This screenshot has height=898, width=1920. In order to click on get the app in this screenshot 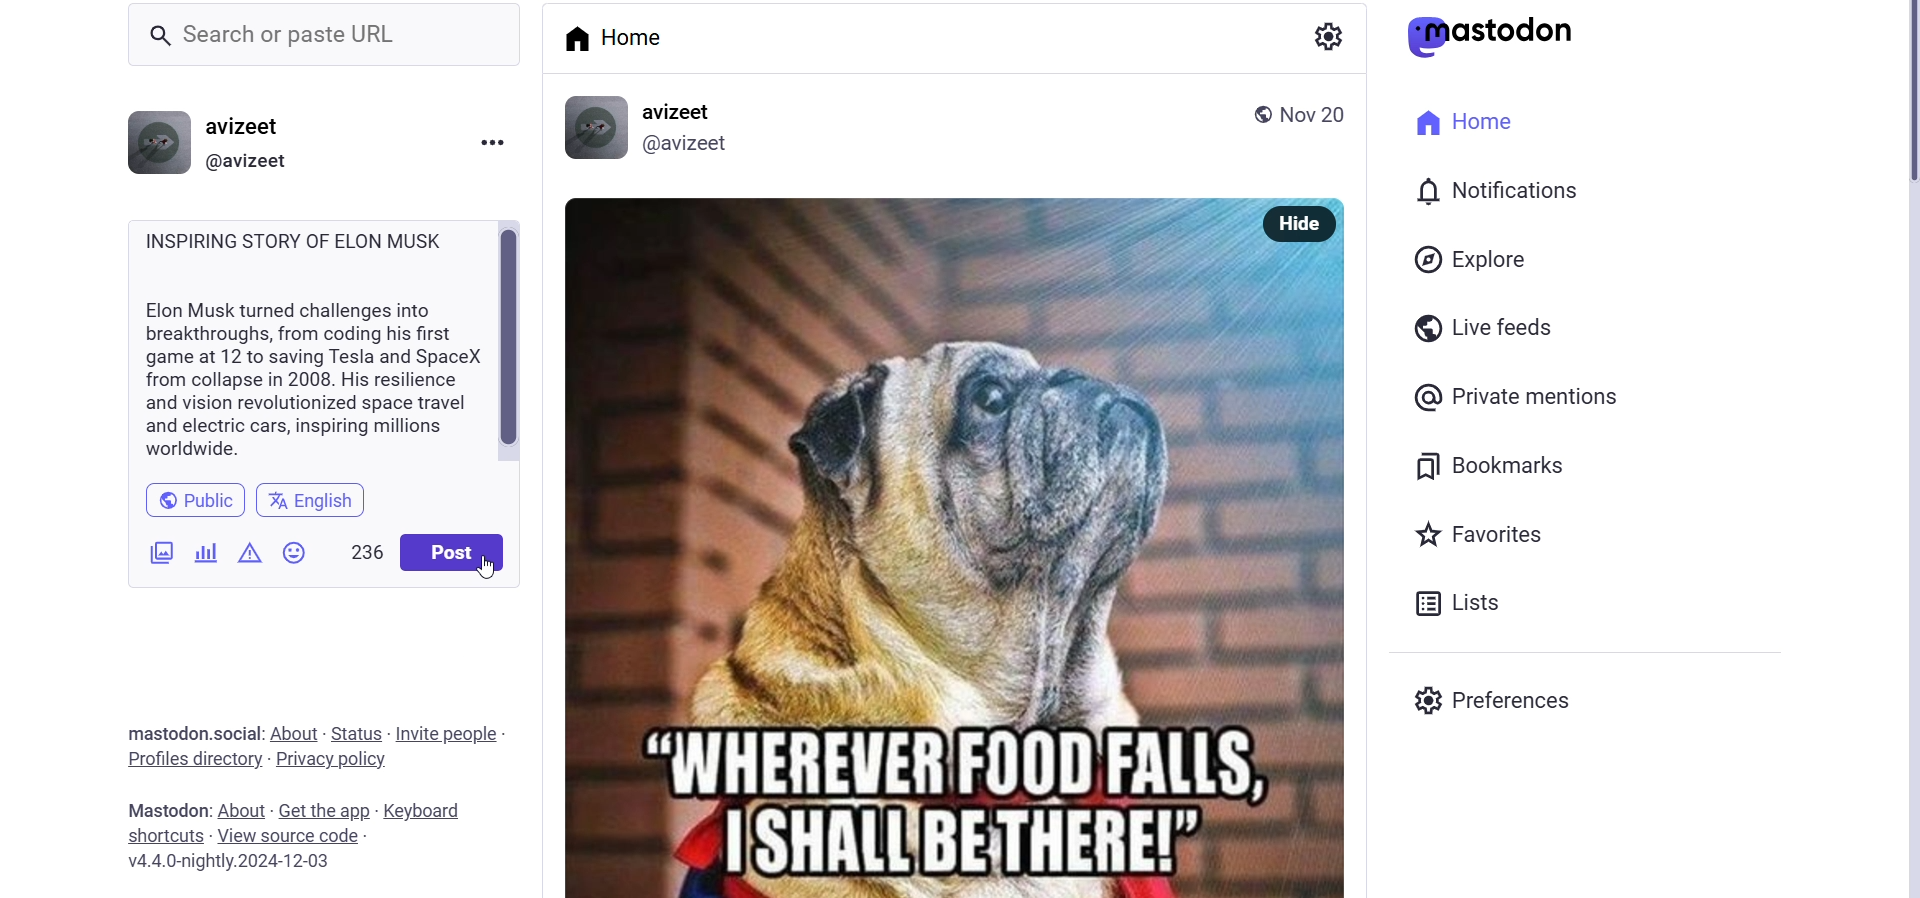, I will do `click(323, 805)`.